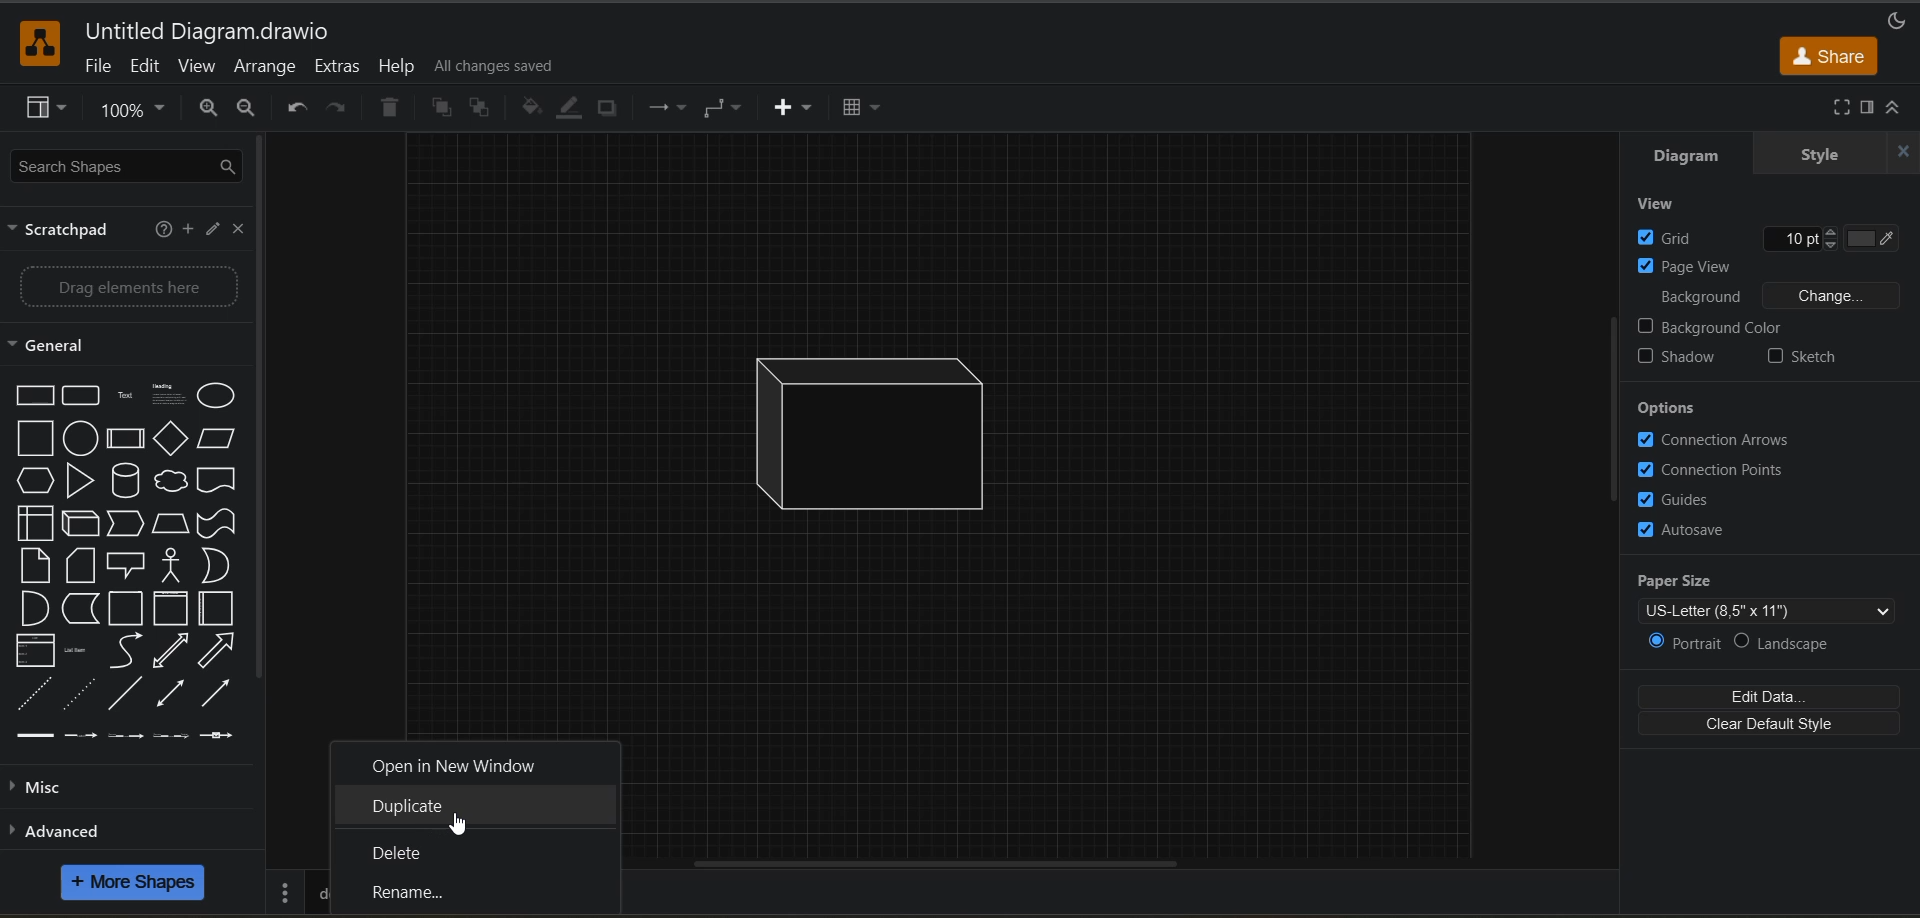  I want to click on paper size, so click(1776, 595).